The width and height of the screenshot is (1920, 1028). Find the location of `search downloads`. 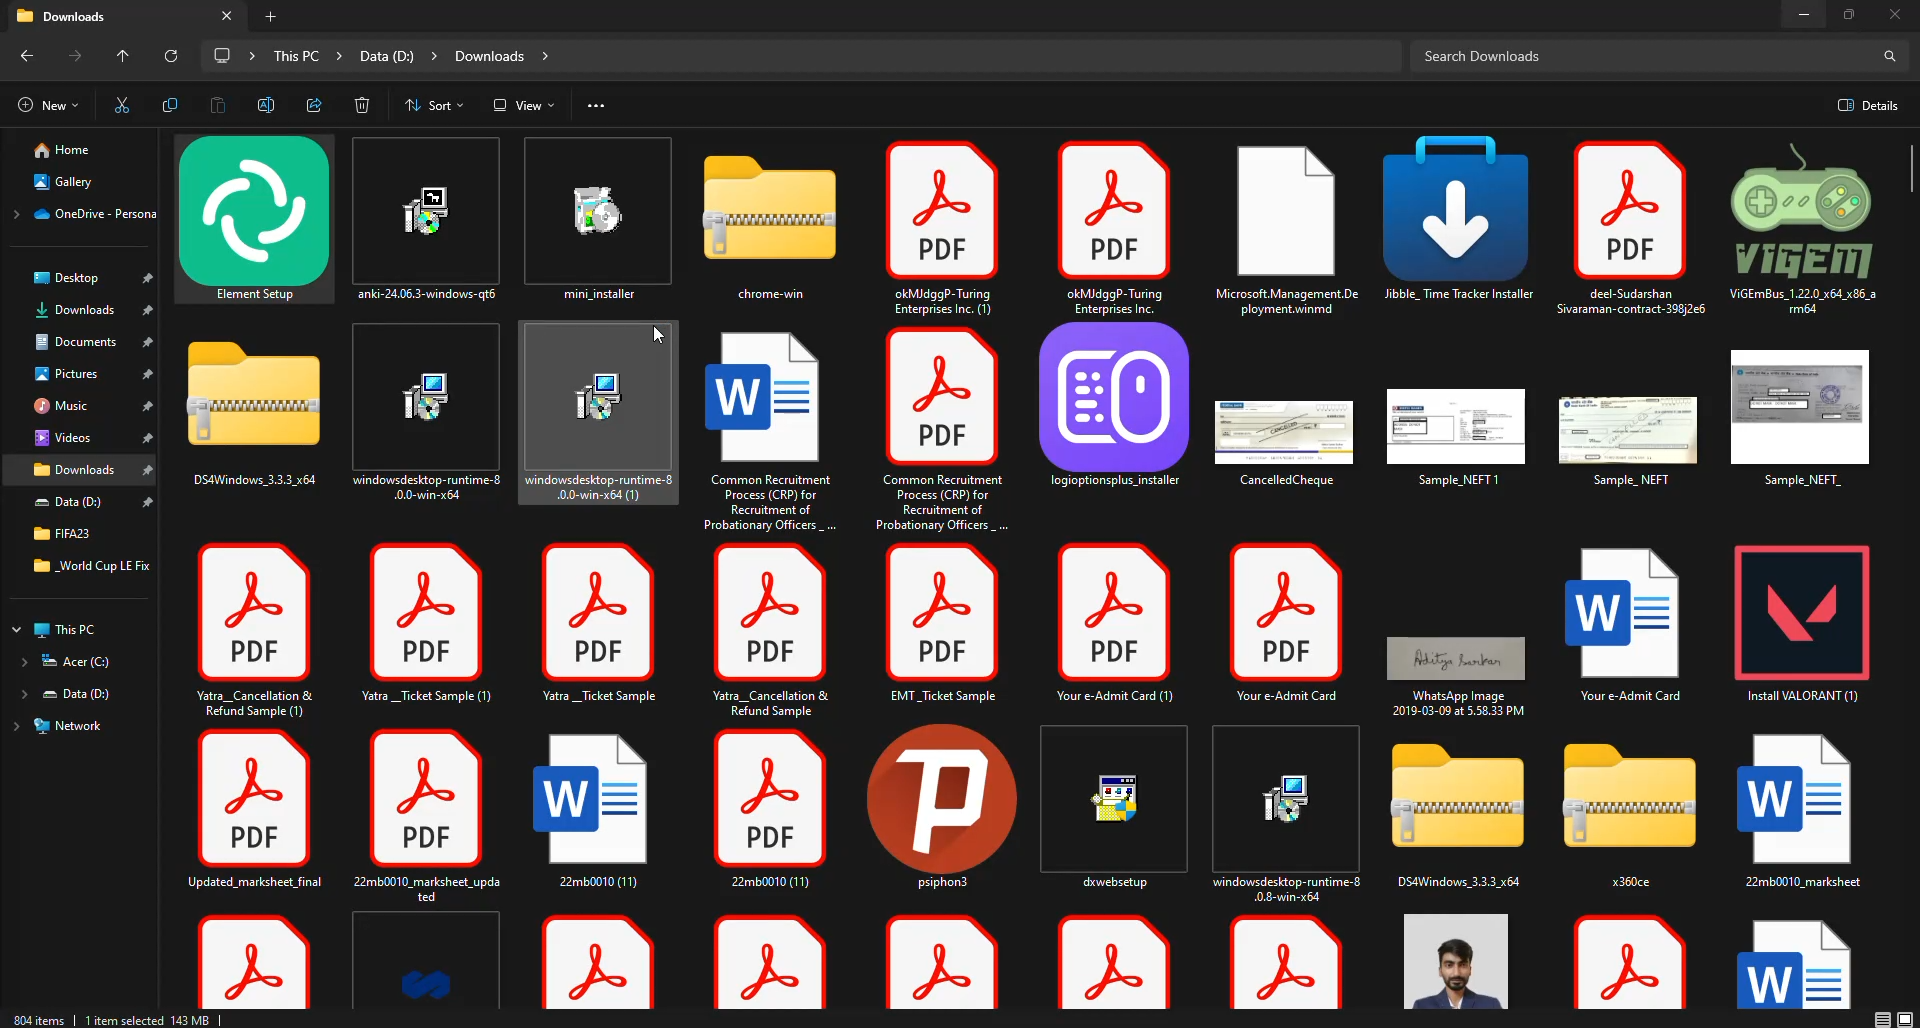

search downloads is located at coordinates (1653, 57).